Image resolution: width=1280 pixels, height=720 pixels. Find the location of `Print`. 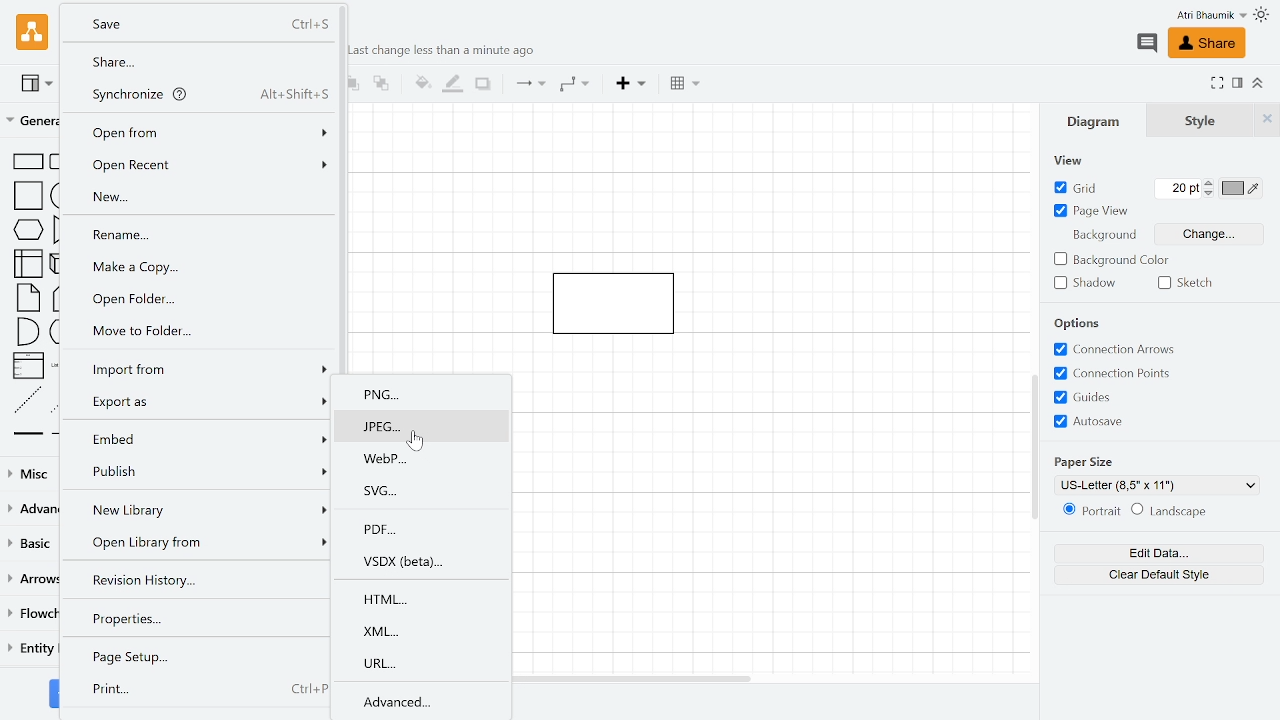

Print is located at coordinates (200, 691).